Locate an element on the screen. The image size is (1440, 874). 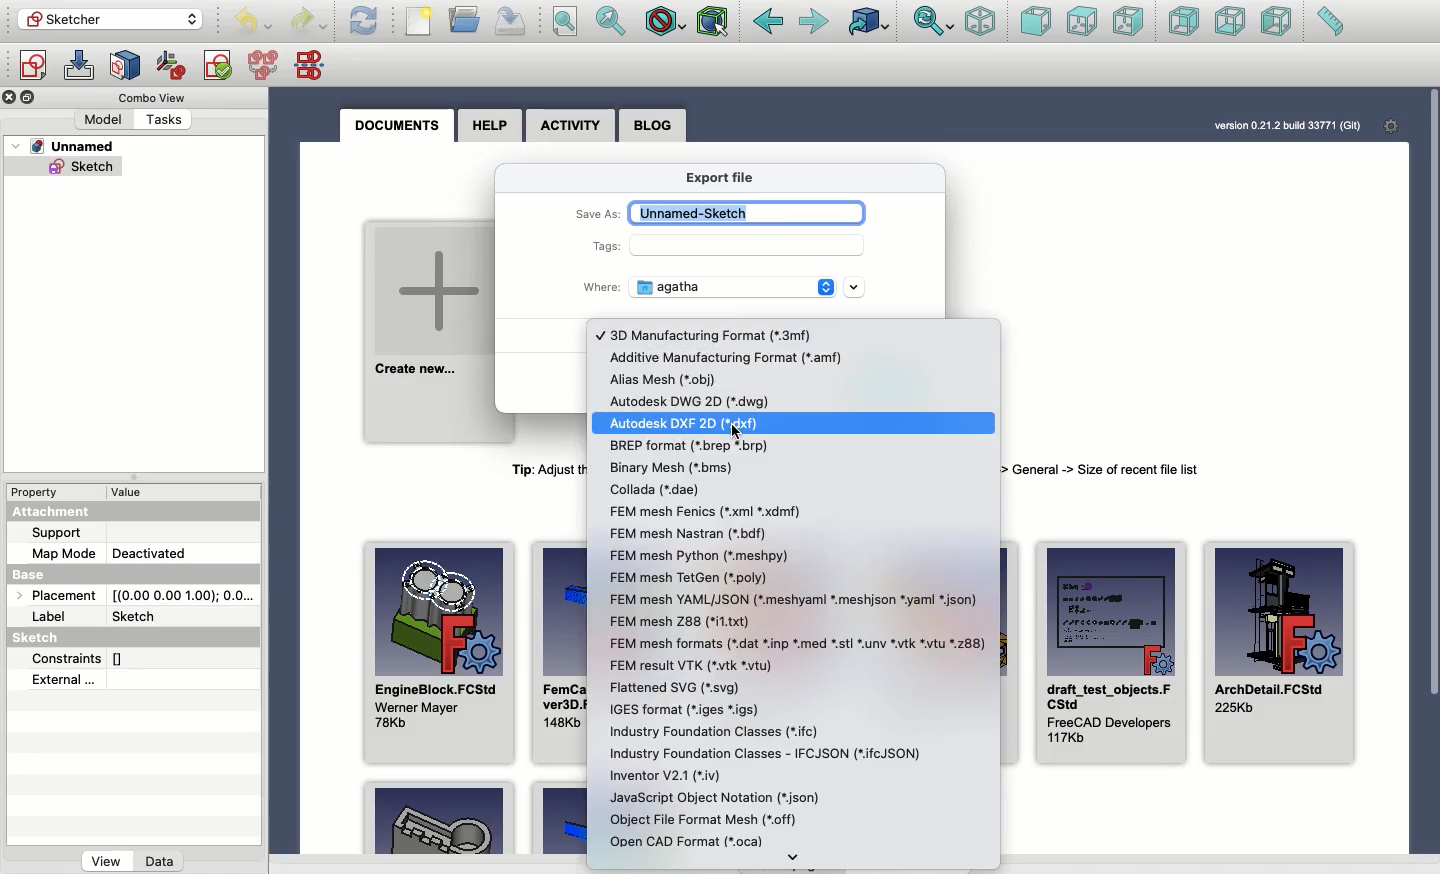
Fit all is located at coordinates (570, 21).